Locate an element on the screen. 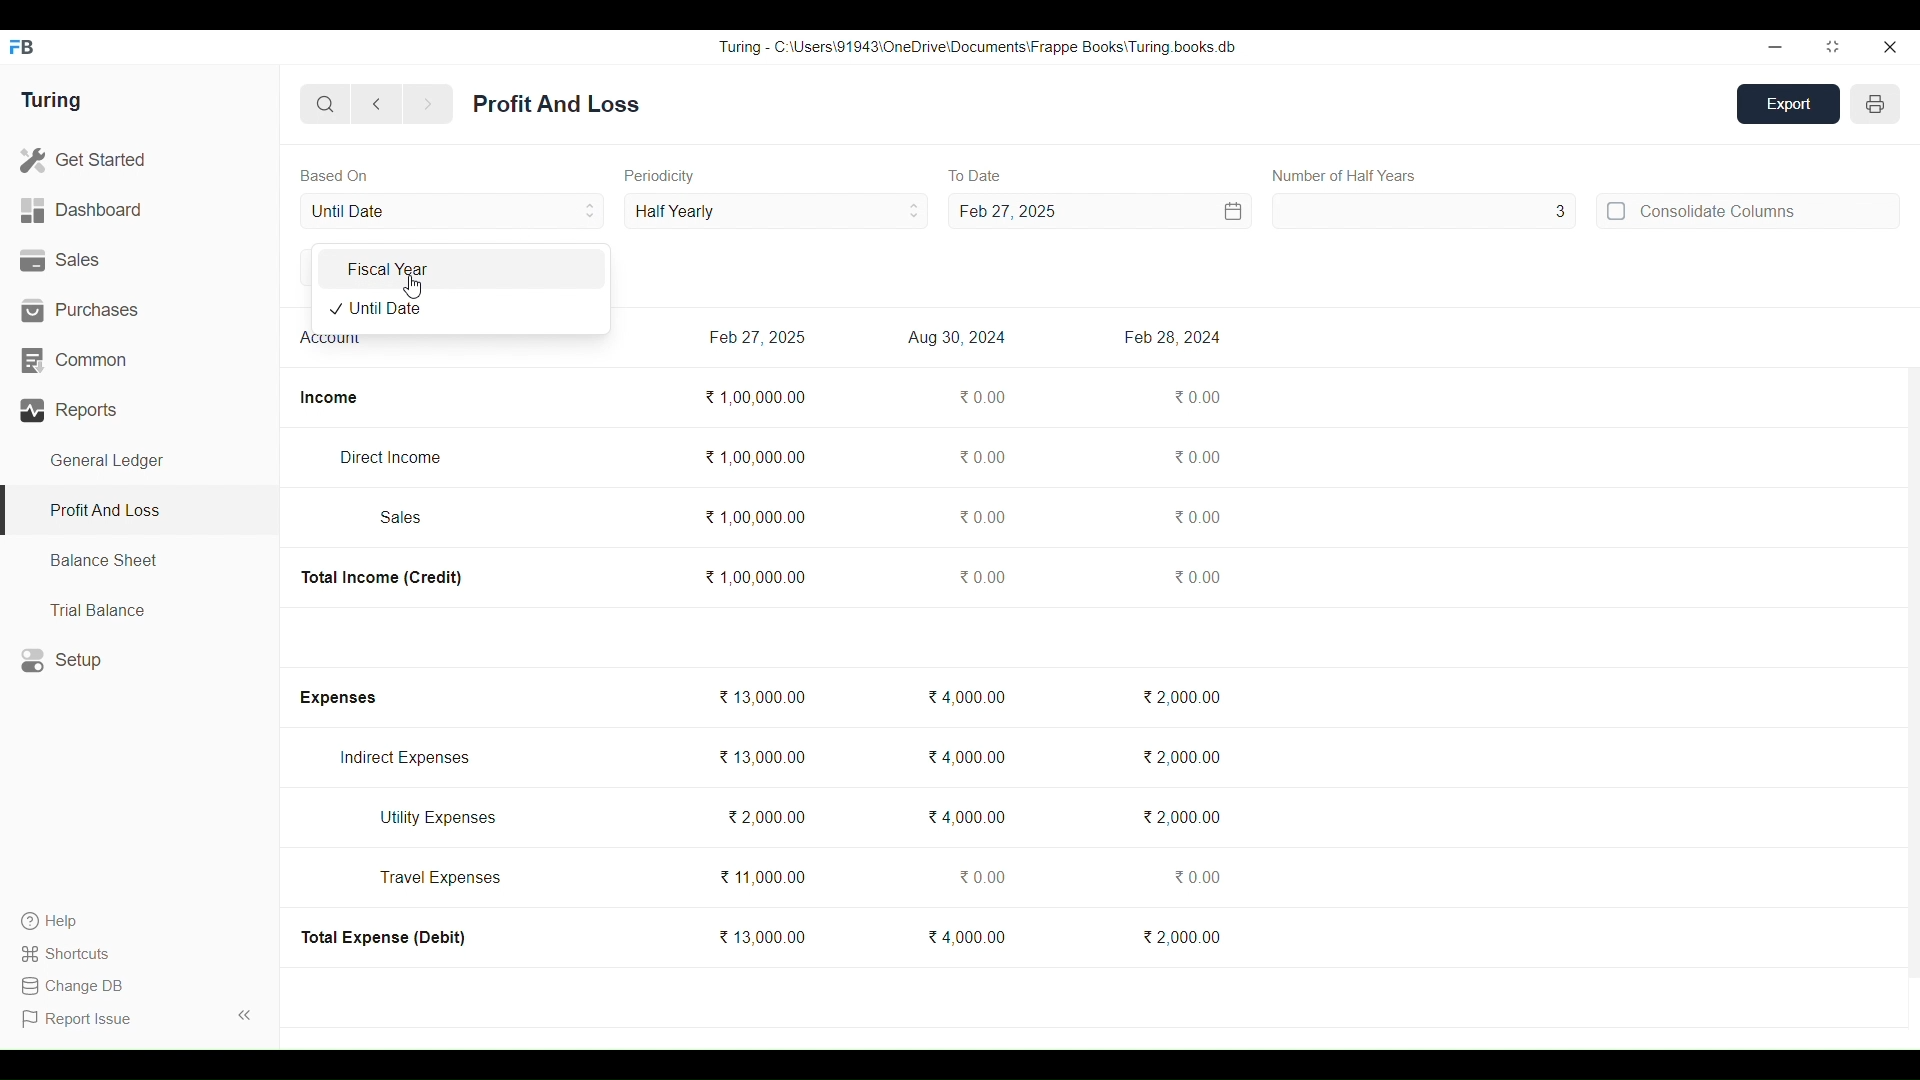 This screenshot has width=1920, height=1080. Utility Expenses is located at coordinates (440, 818).